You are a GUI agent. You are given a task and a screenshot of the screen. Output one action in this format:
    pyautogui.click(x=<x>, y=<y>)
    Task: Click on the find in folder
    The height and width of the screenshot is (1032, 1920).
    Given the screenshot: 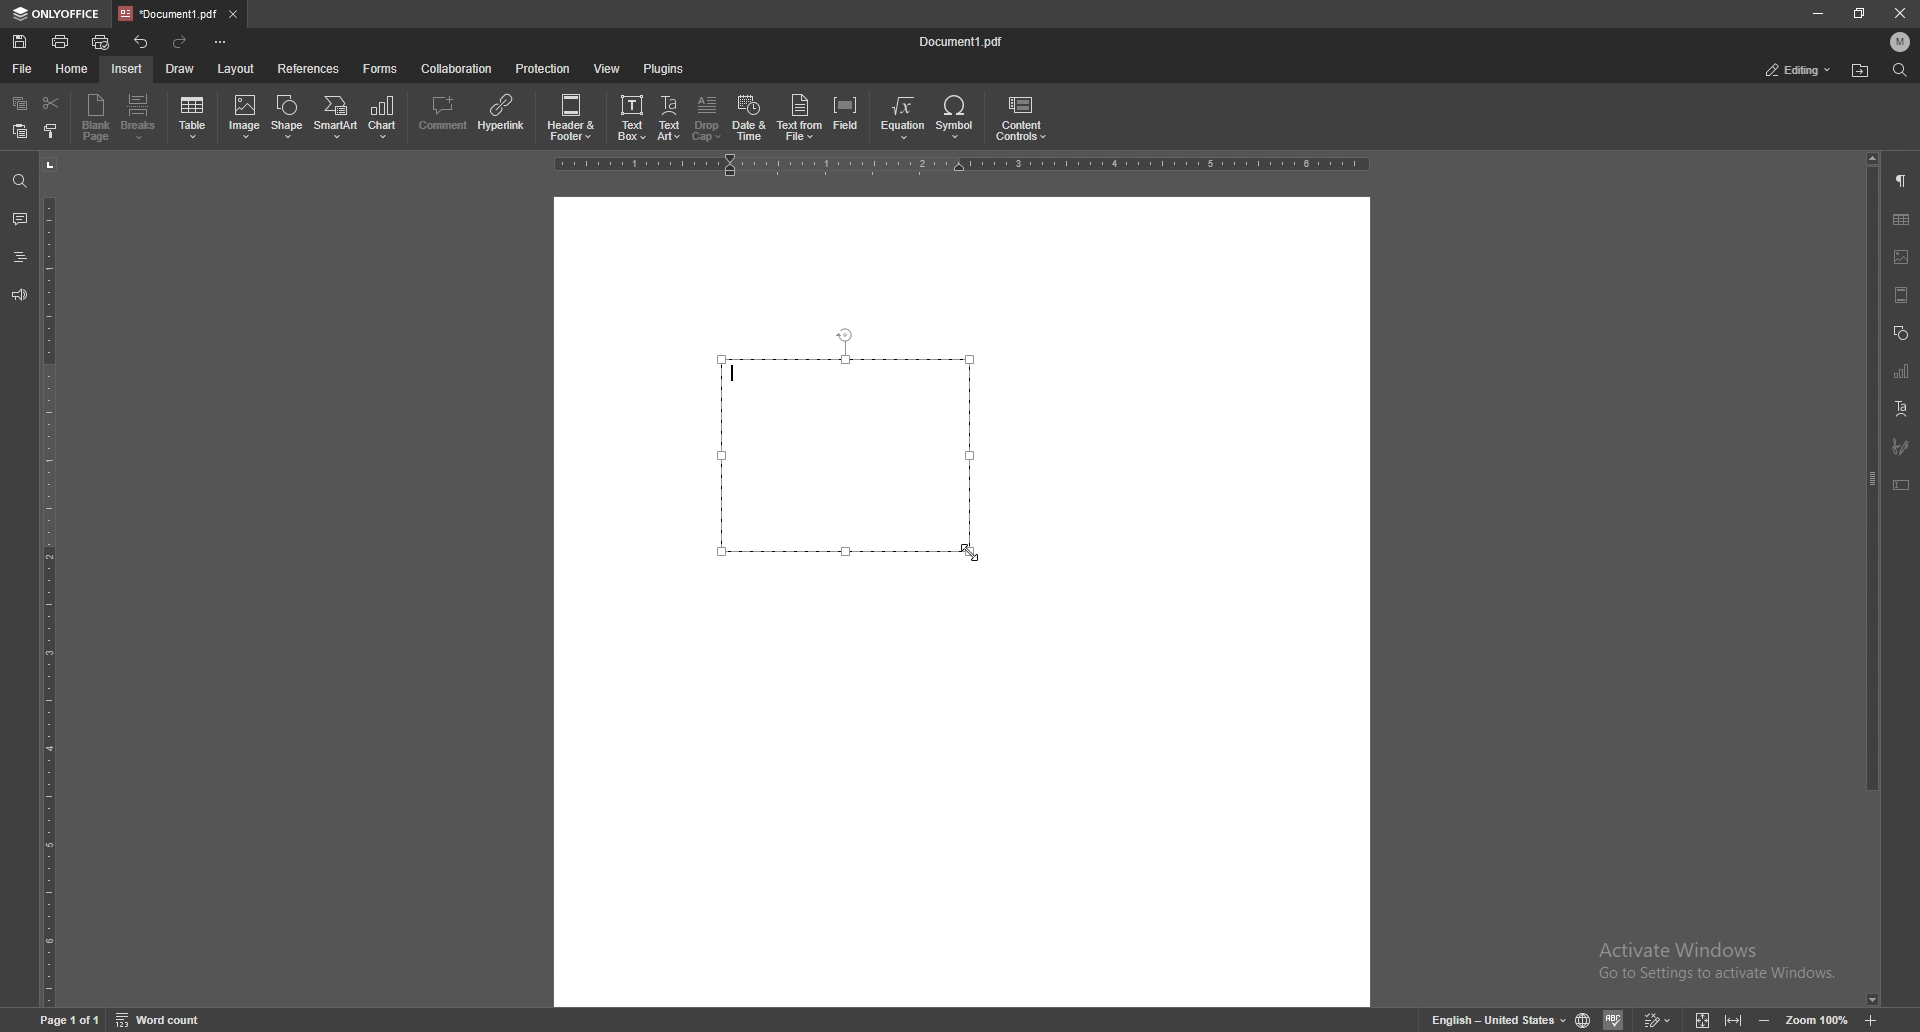 What is the action you would take?
    pyautogui.click(x=1860, y=71)
    